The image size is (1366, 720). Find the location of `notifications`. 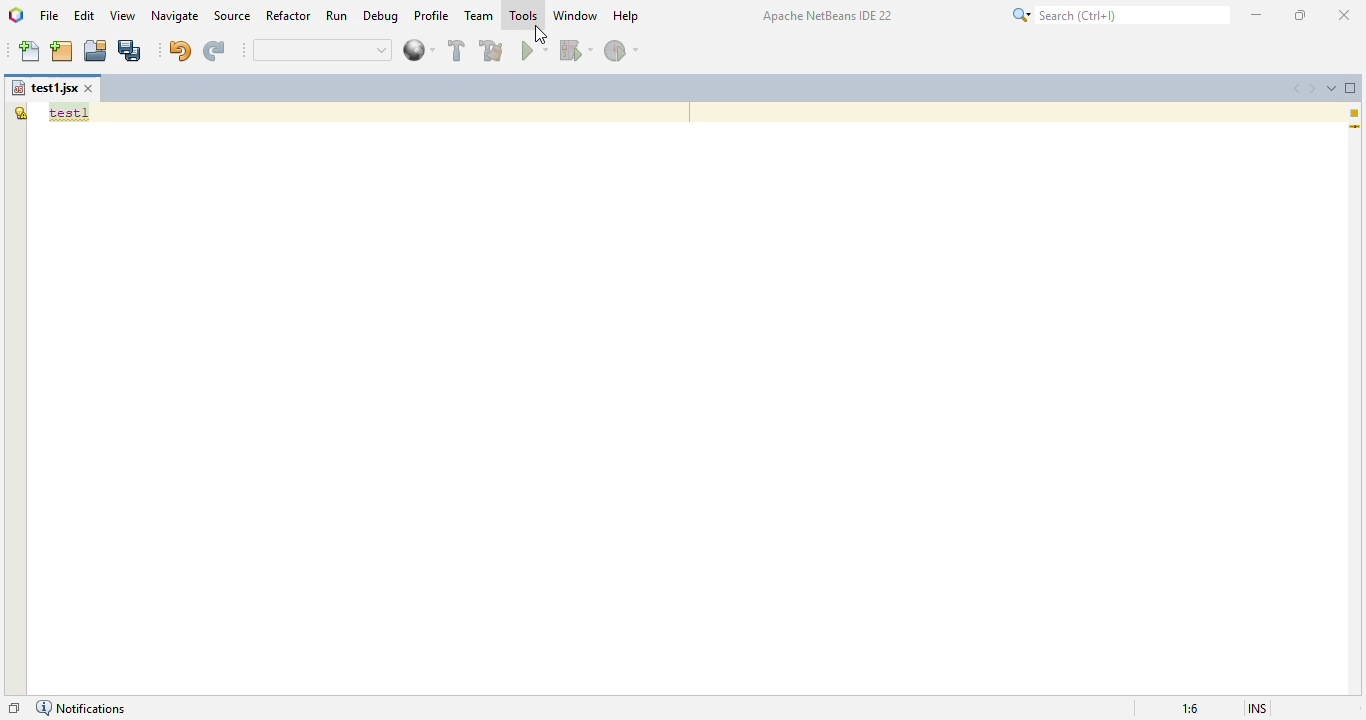

notifications is located at coordinates (80, 708).